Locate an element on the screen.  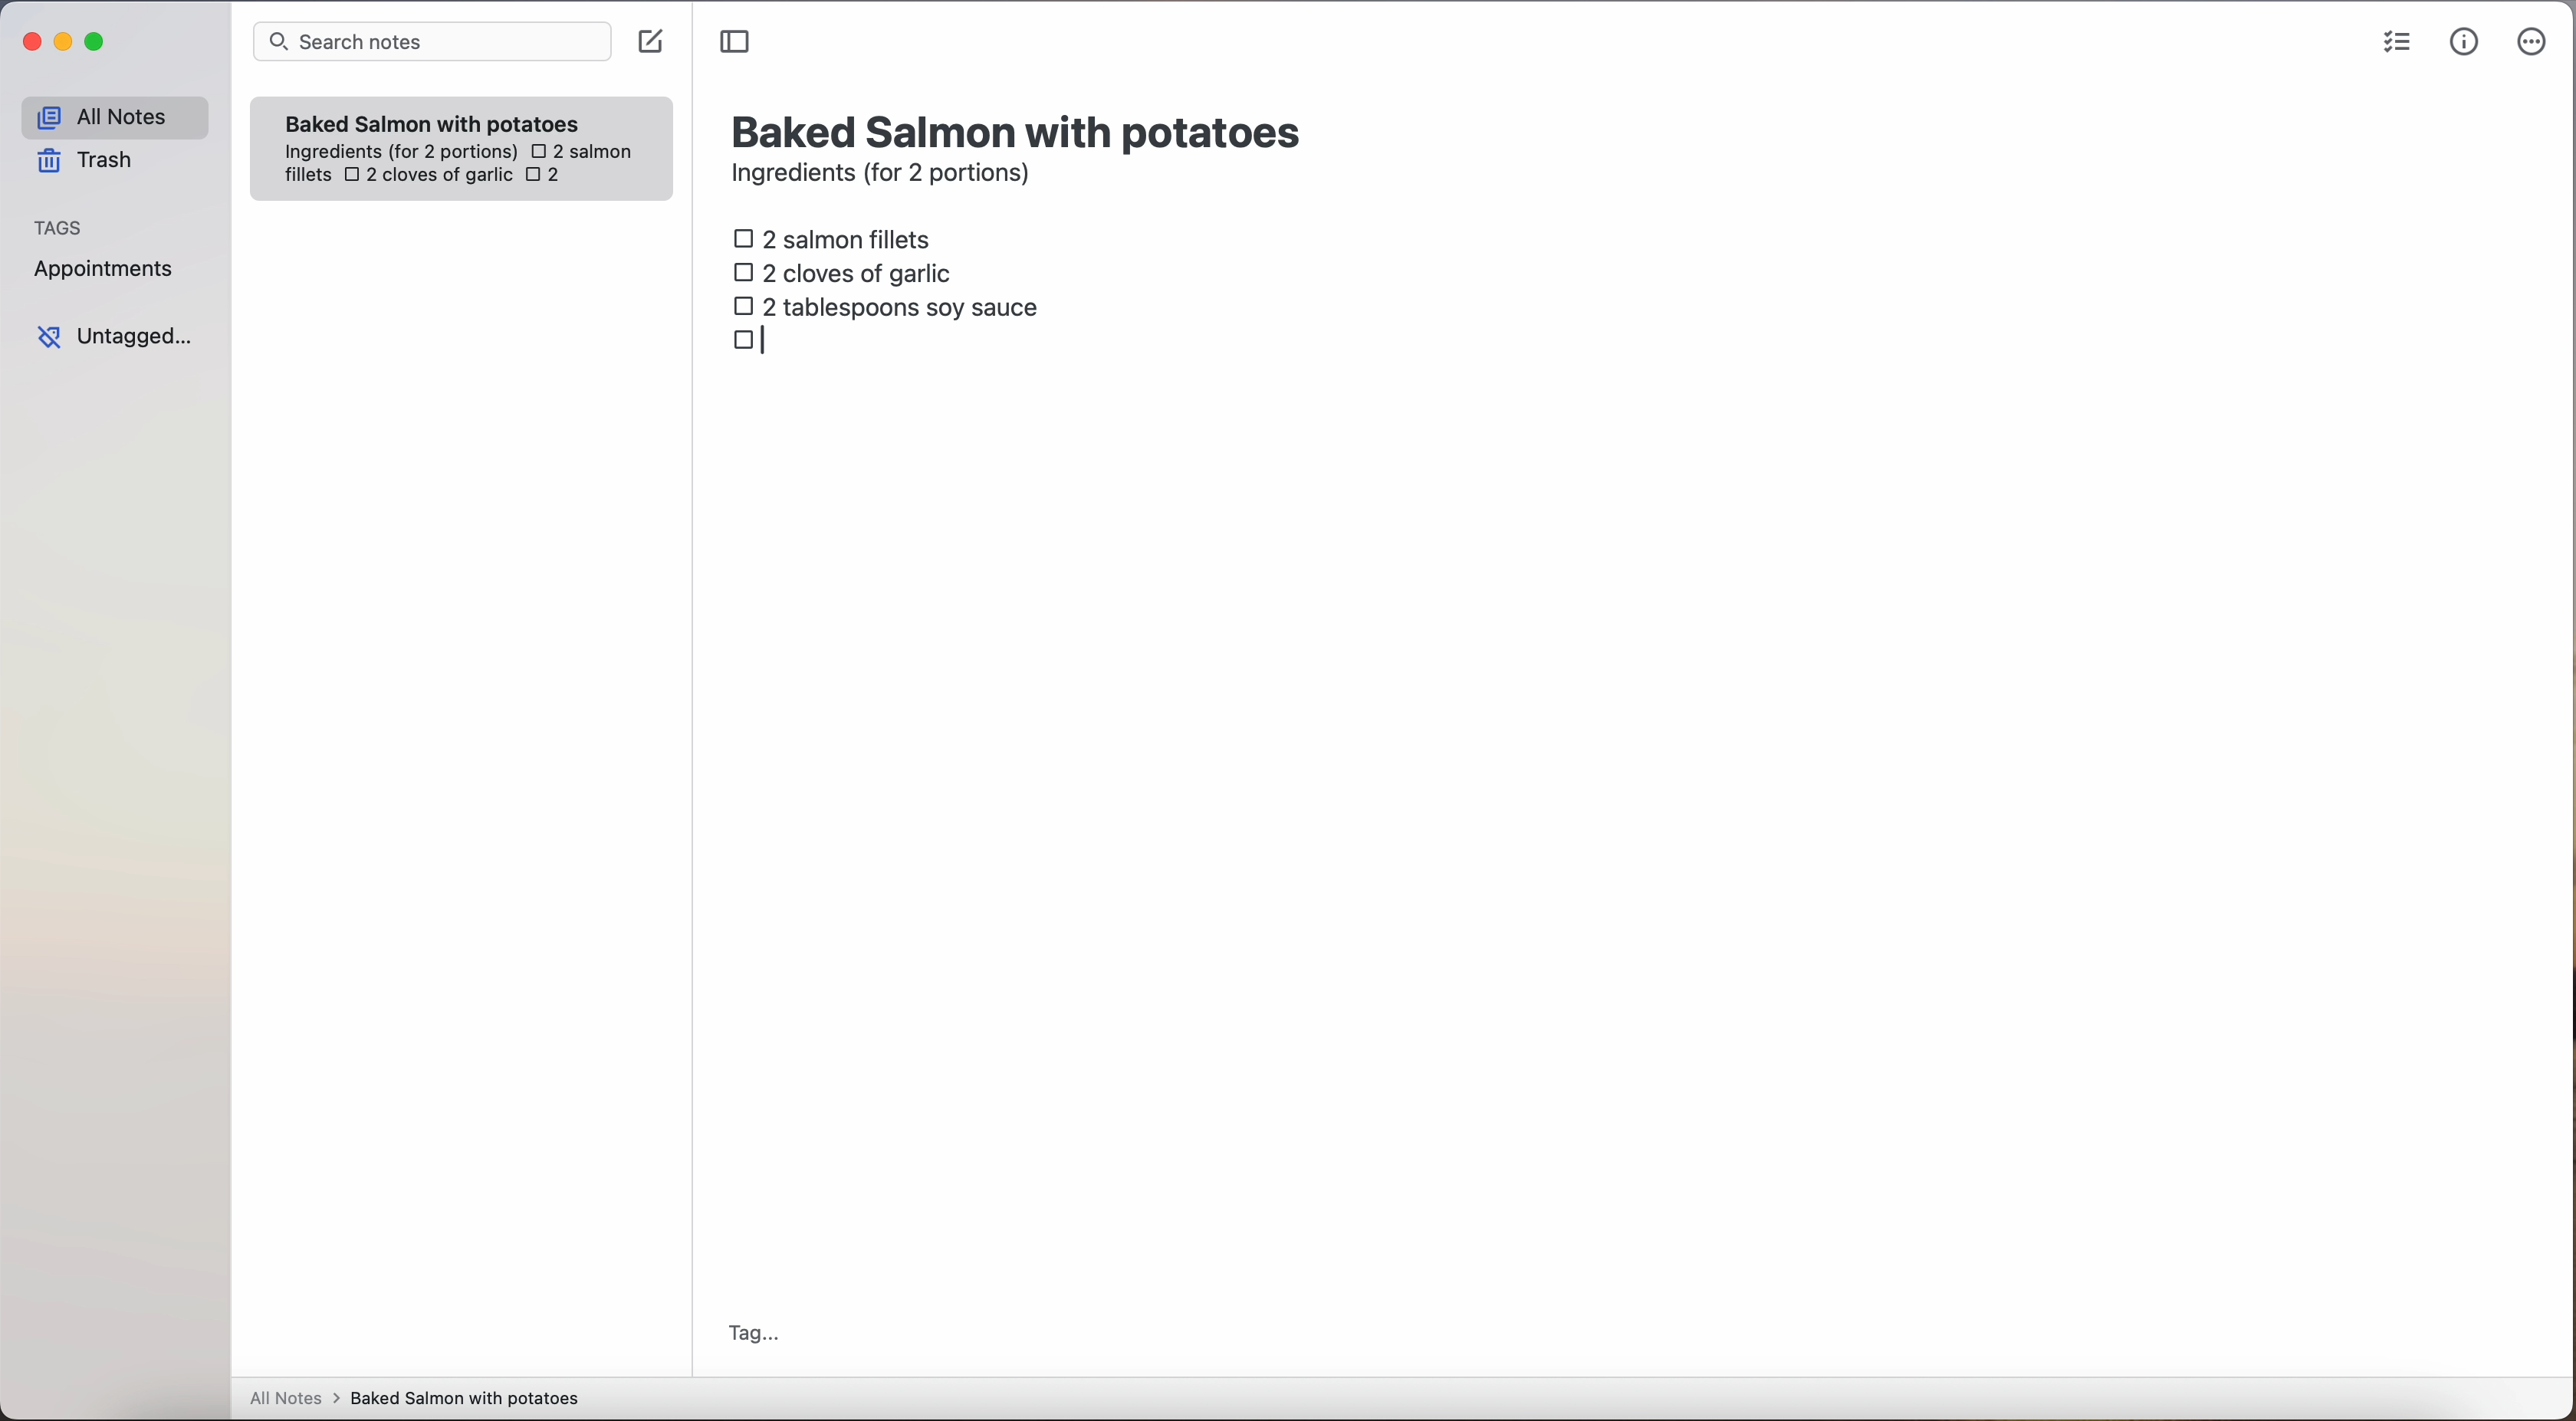
Baked Salmon with potatoes is located at coordinates (433, 119).